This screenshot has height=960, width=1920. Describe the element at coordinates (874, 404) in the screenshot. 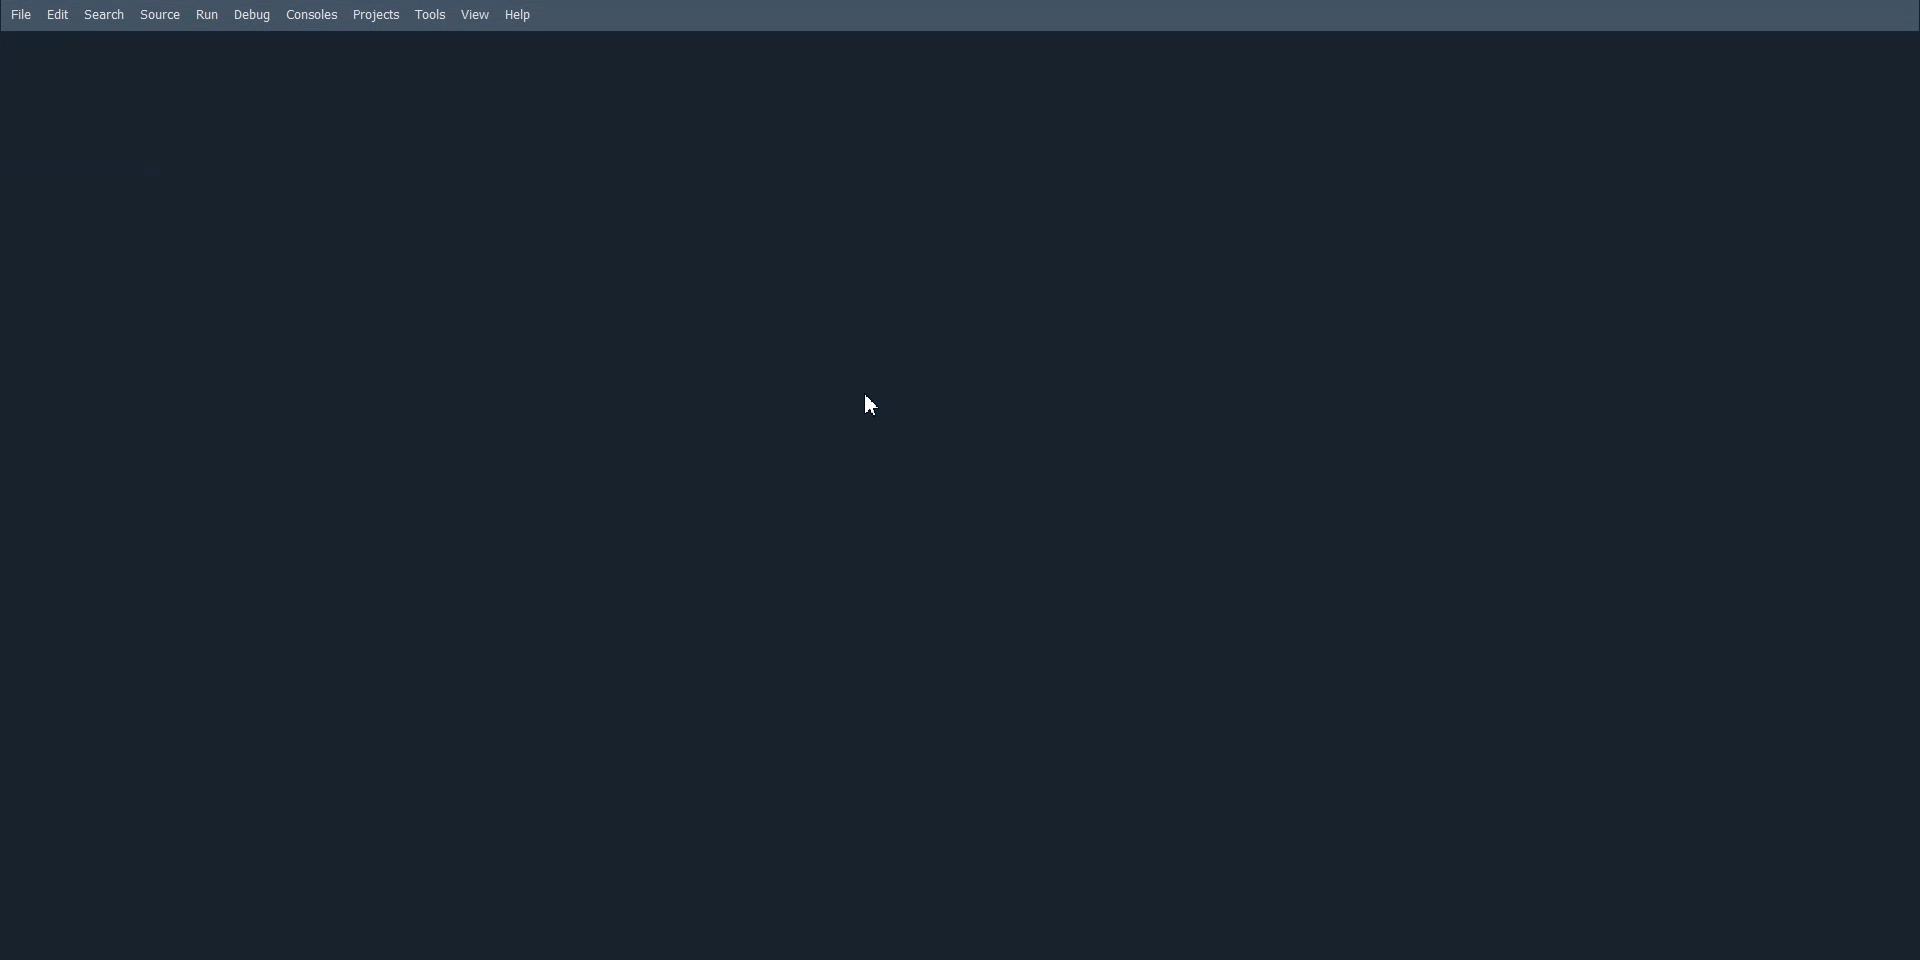

I see `Cursor` at that location.